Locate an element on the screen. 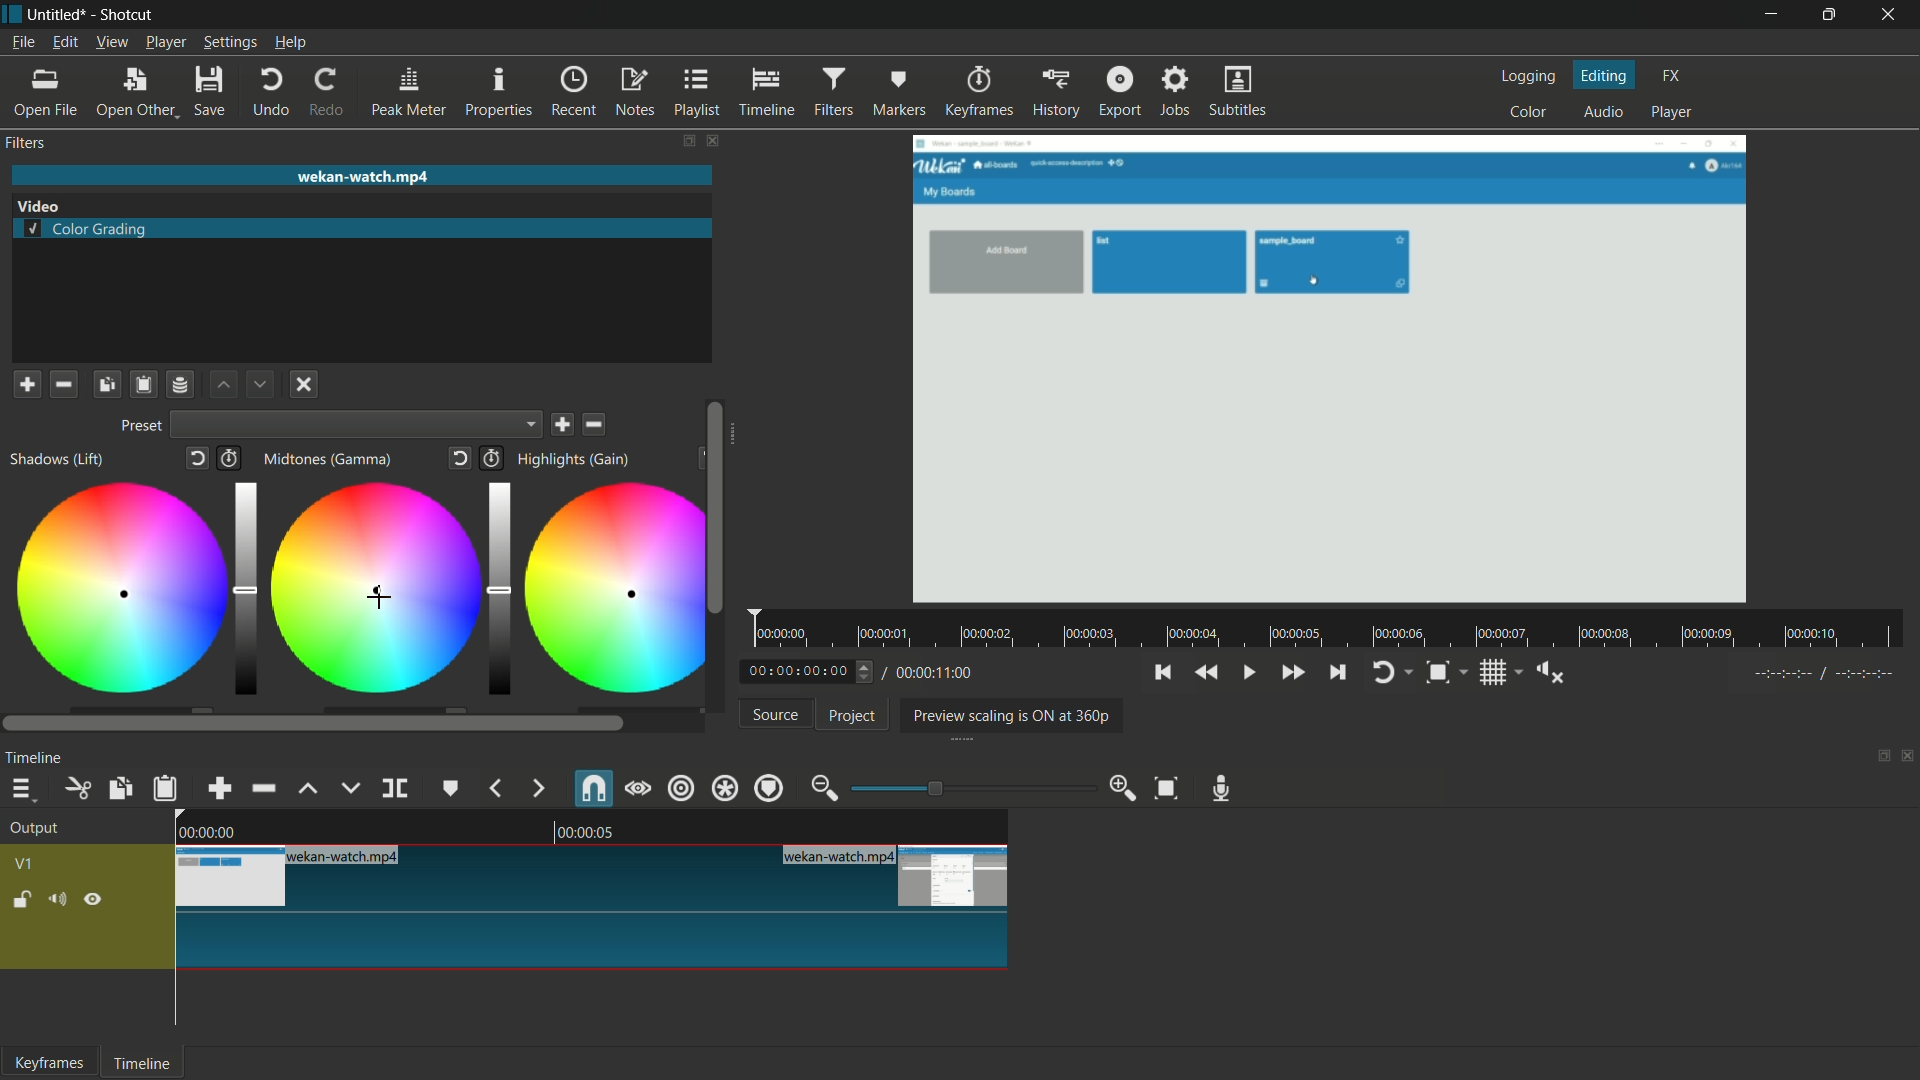  scroll bar is located at coordinates (713, 507).